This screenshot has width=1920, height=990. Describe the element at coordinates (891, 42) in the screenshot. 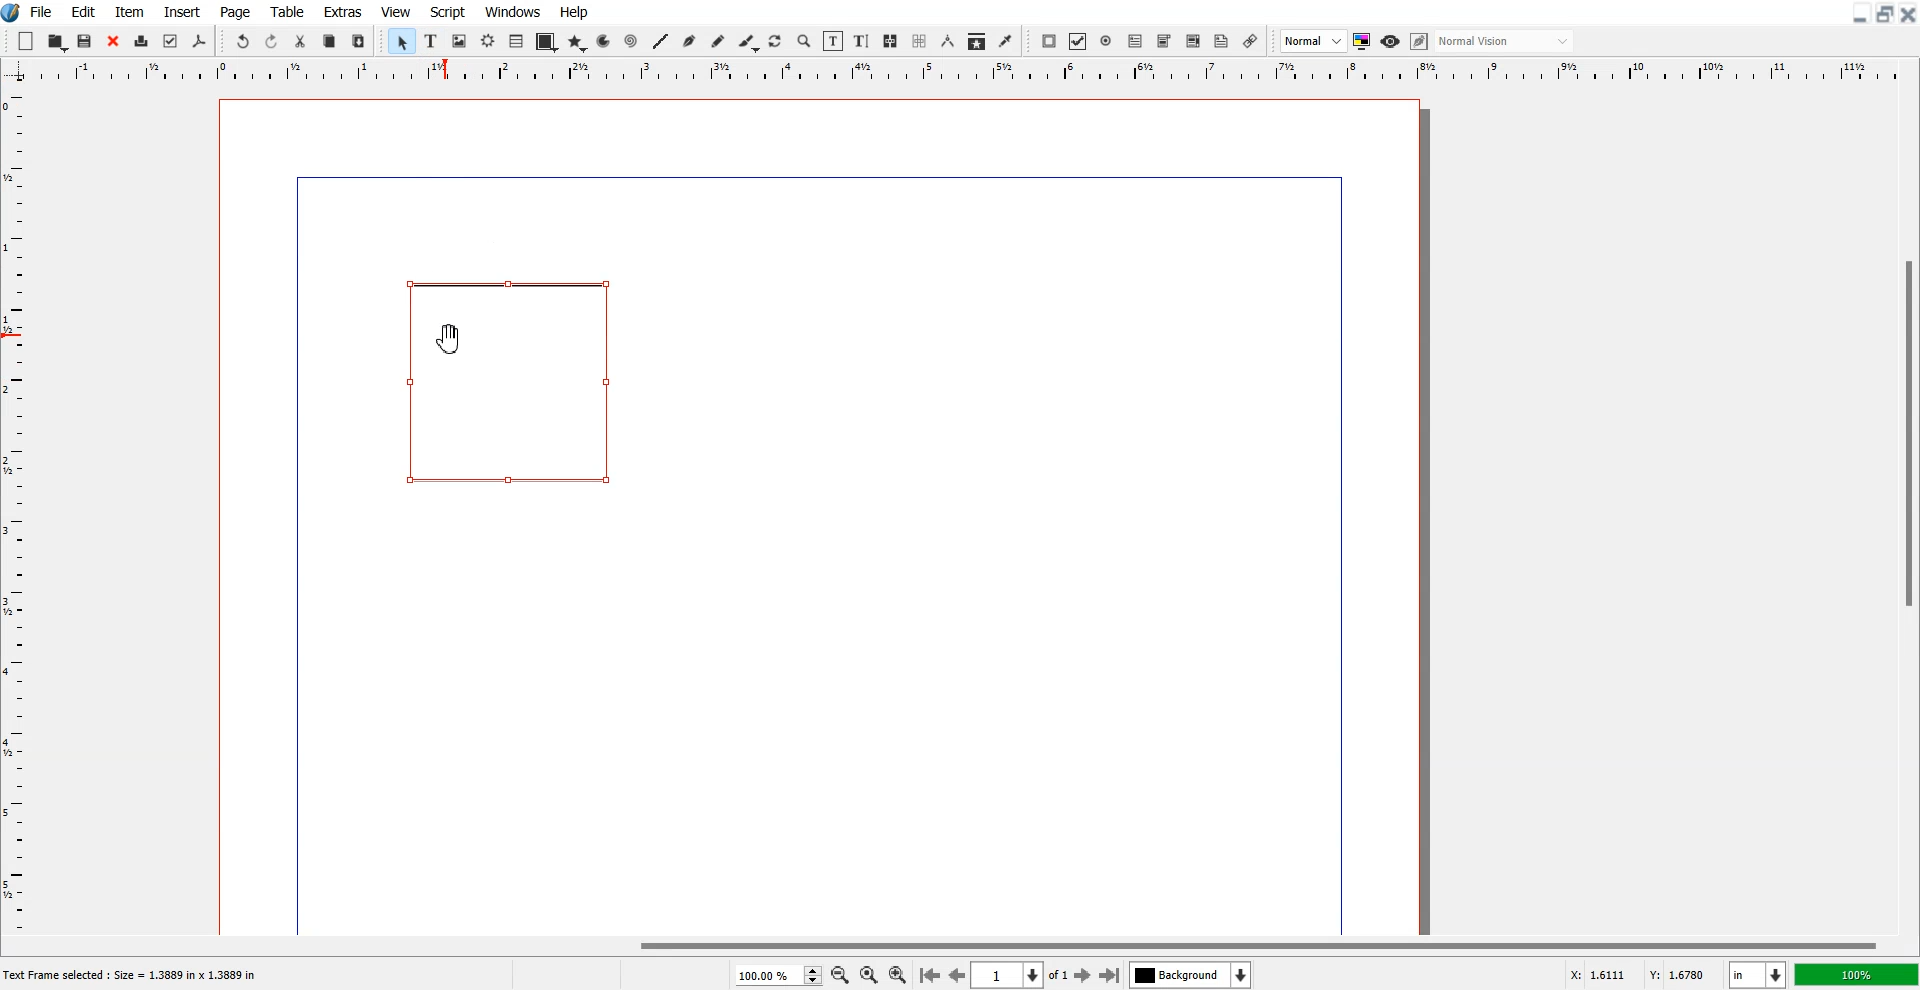

I see `Link text frame` at that location.